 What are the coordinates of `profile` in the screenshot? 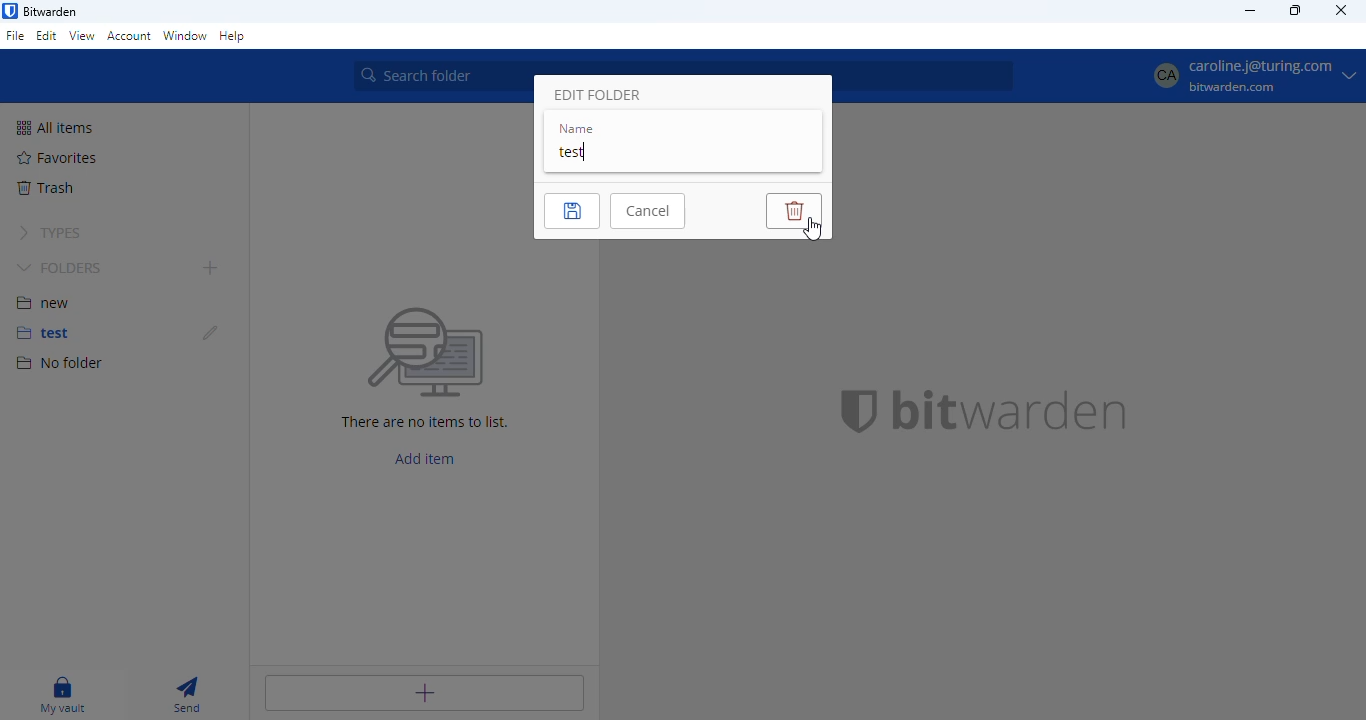 It's located at (1253, 77).